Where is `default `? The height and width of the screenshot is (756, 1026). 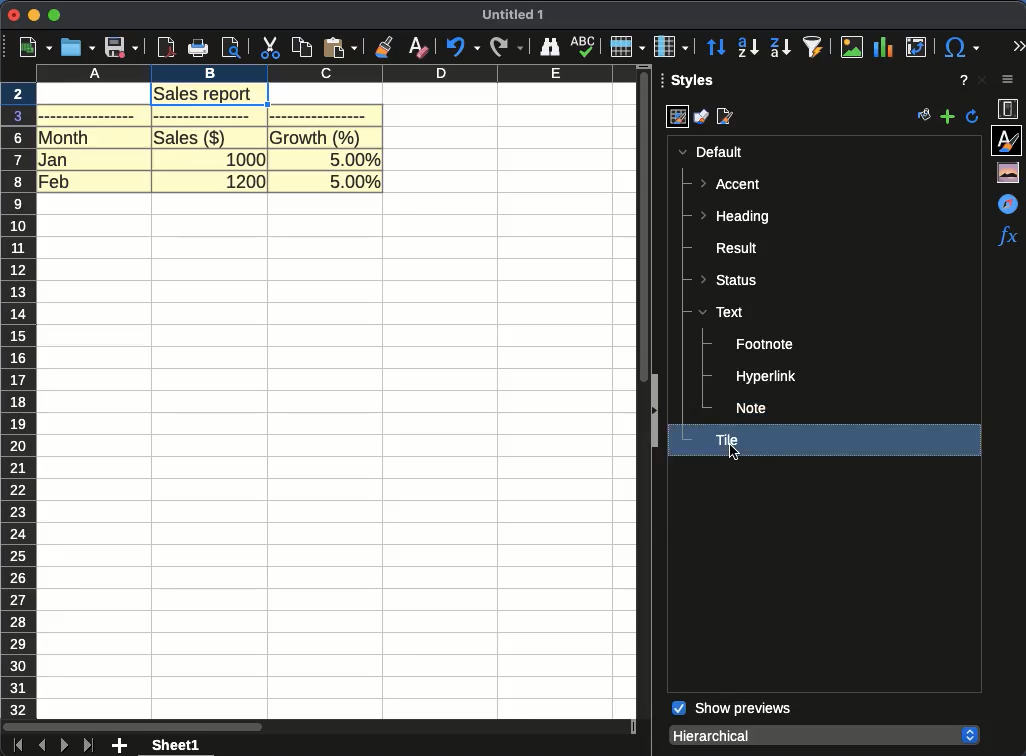 default  is located at coordinates (710, 152).